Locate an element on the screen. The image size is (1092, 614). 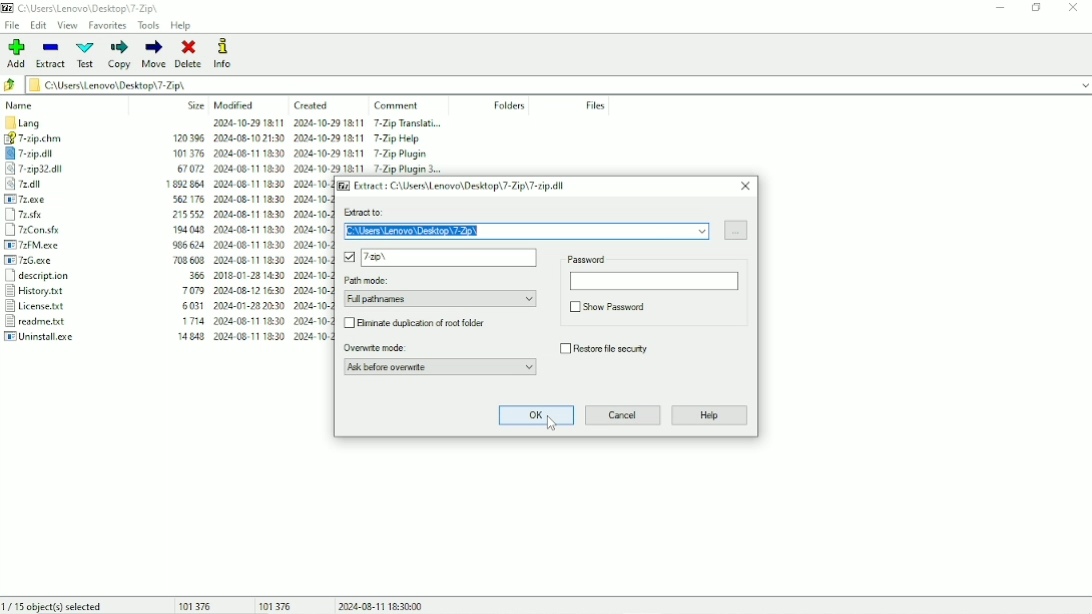
Extract is located at coordinates (453, 186).